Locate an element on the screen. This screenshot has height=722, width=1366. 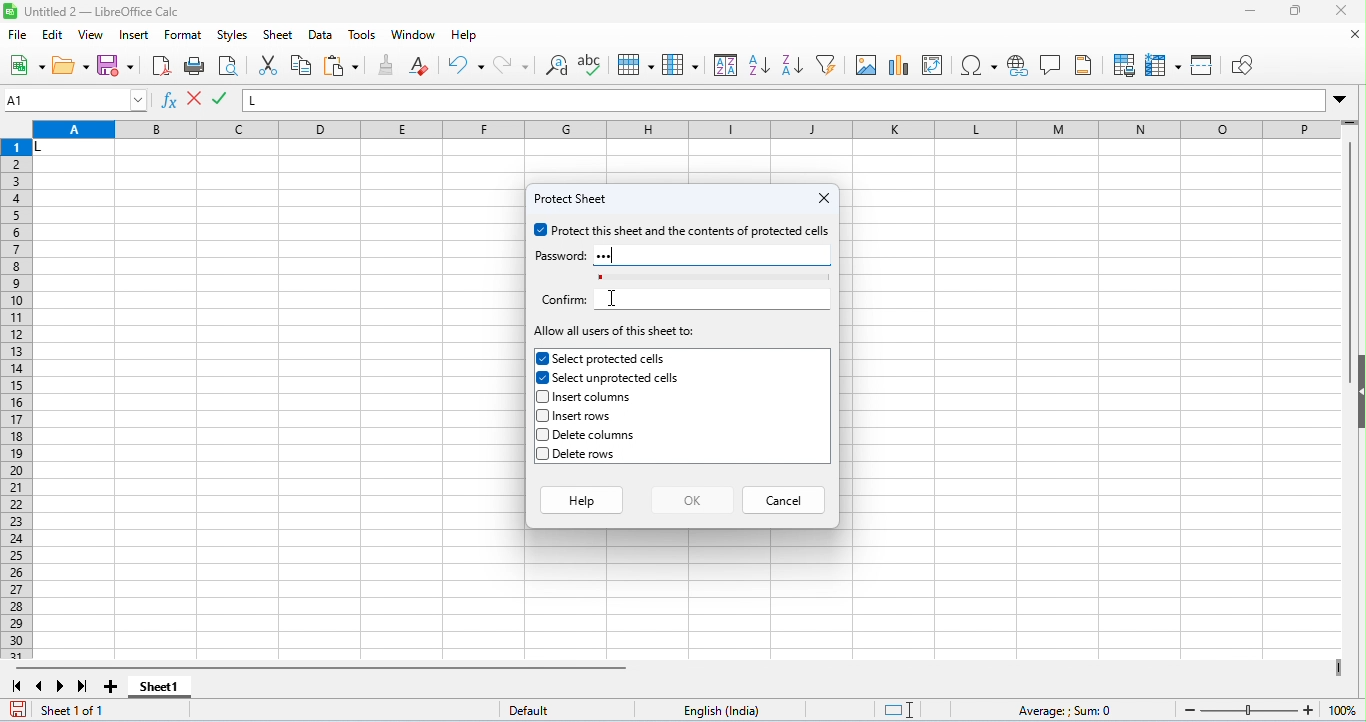
file is located at coordinates (19, 36).